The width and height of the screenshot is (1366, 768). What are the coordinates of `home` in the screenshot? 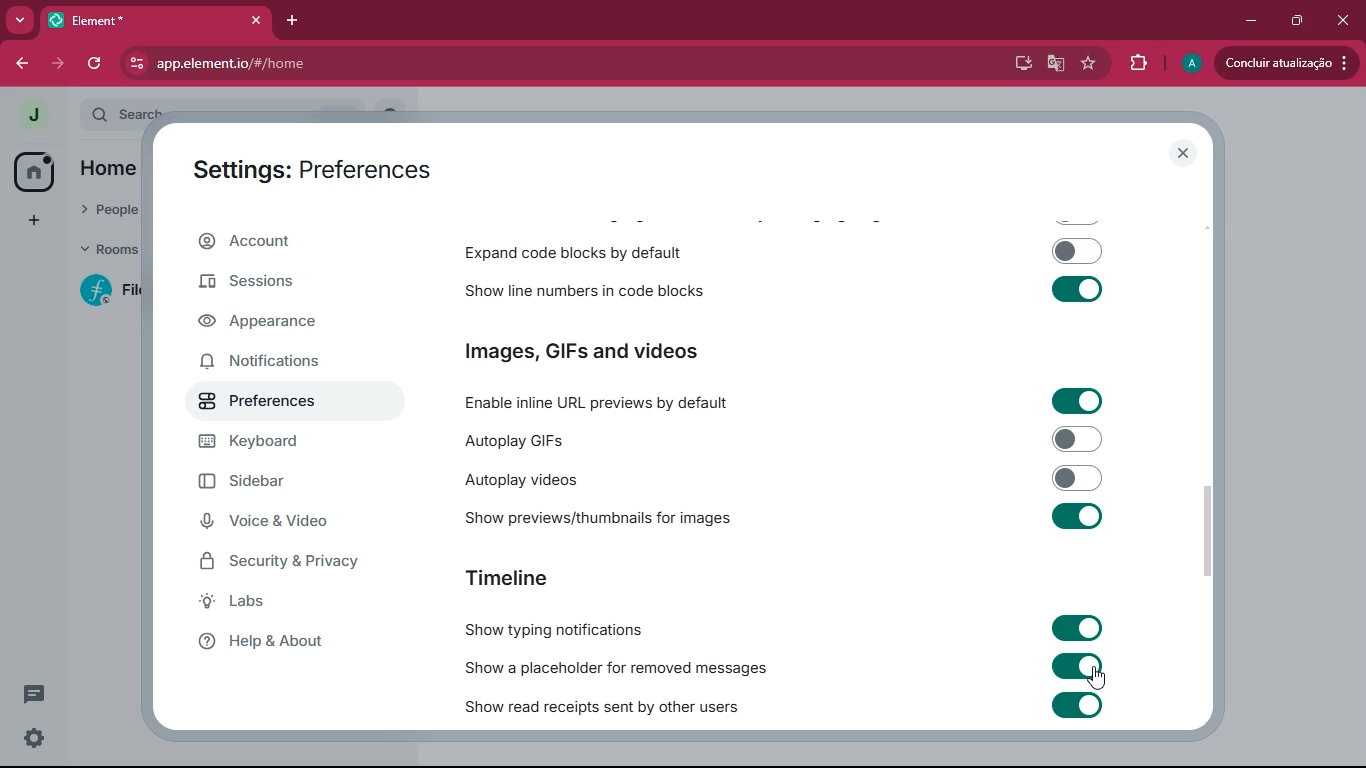 It's located at (38, 170).